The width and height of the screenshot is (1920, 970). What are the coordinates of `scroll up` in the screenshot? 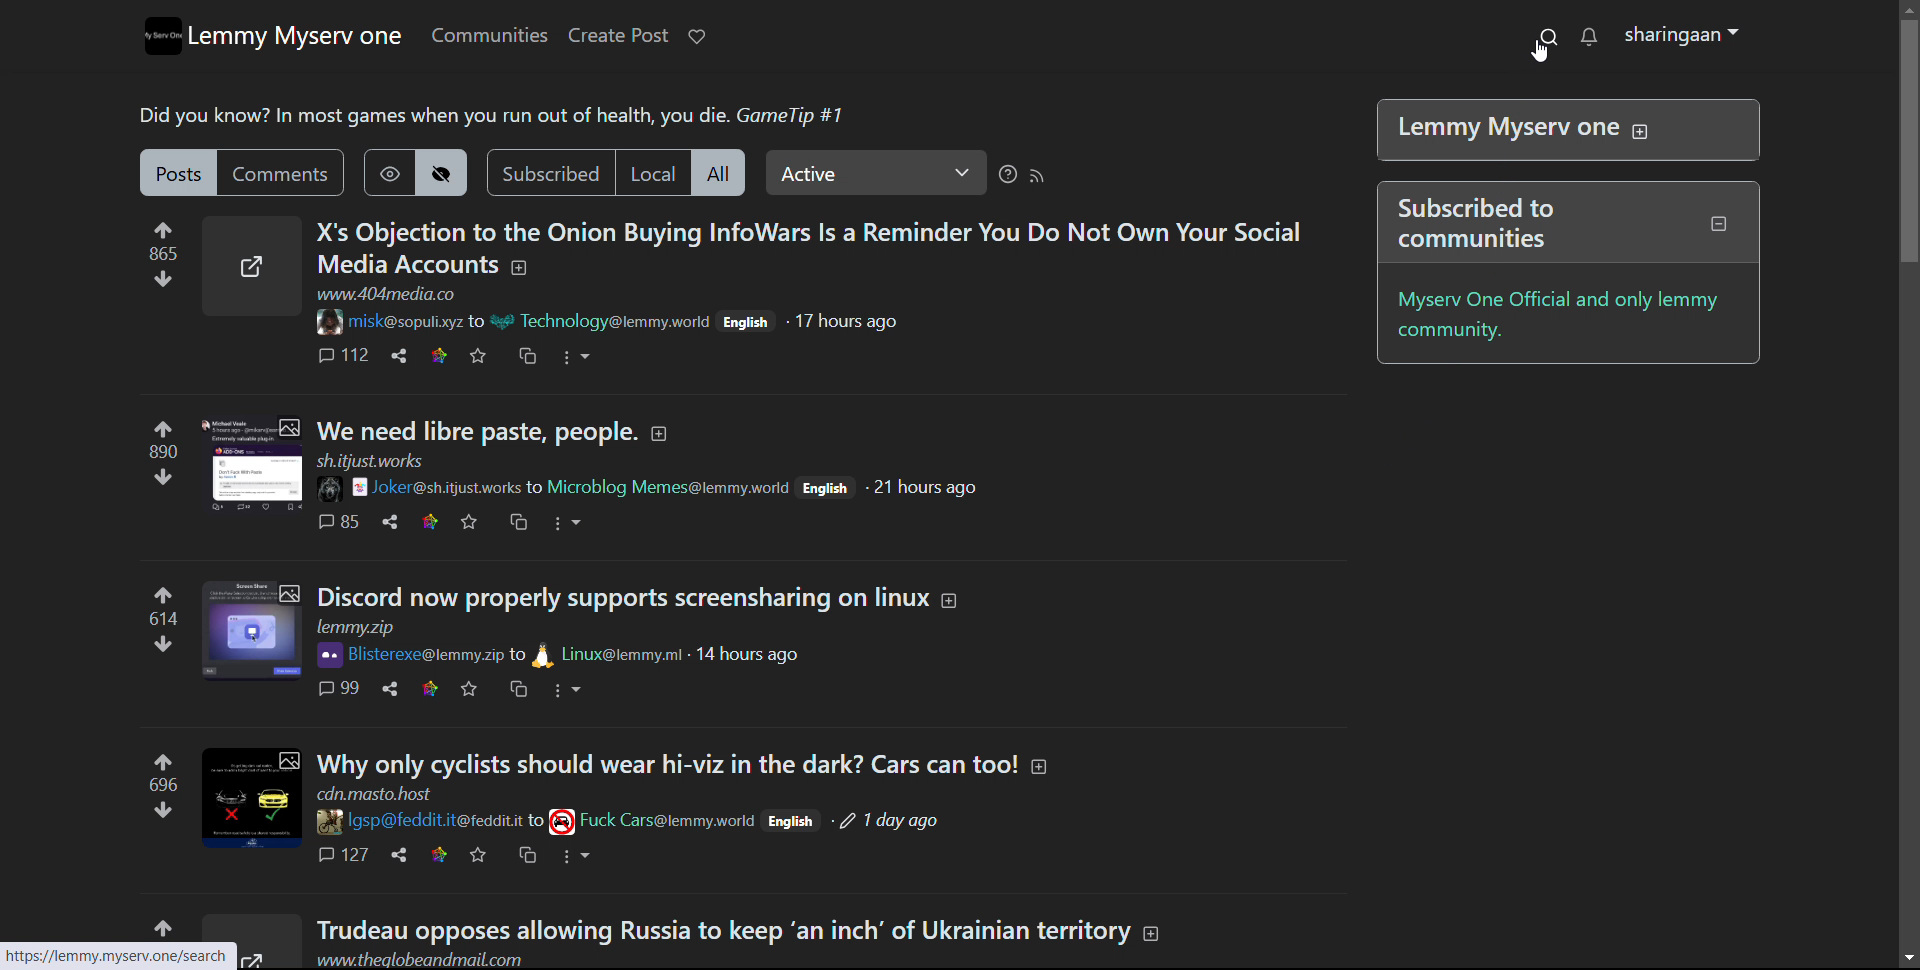 It's located at (1906, 8).